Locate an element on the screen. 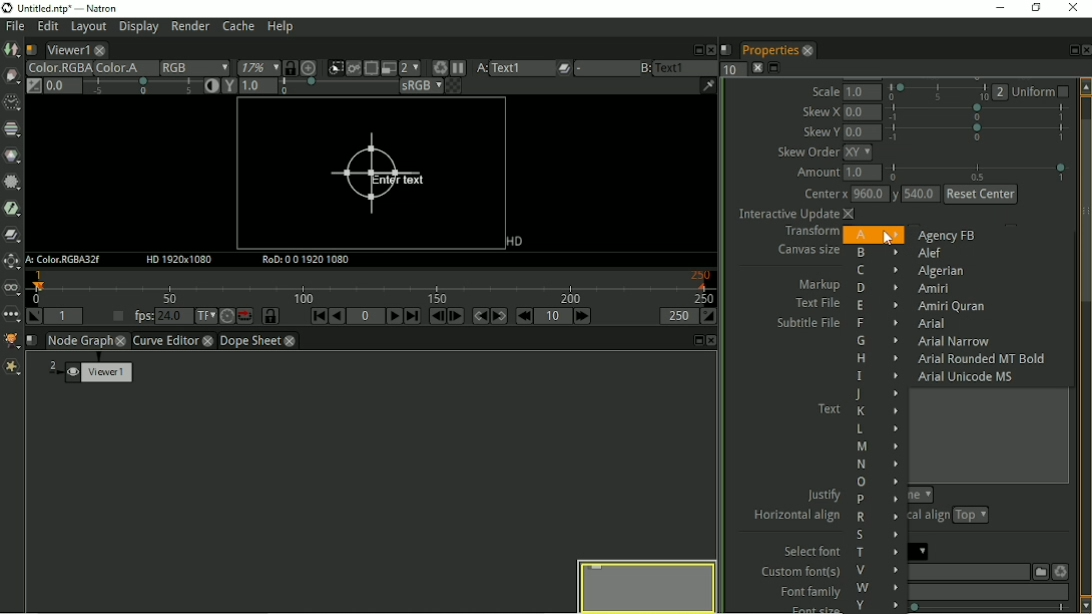  Next keyframe is located at coordinates (500, 316).